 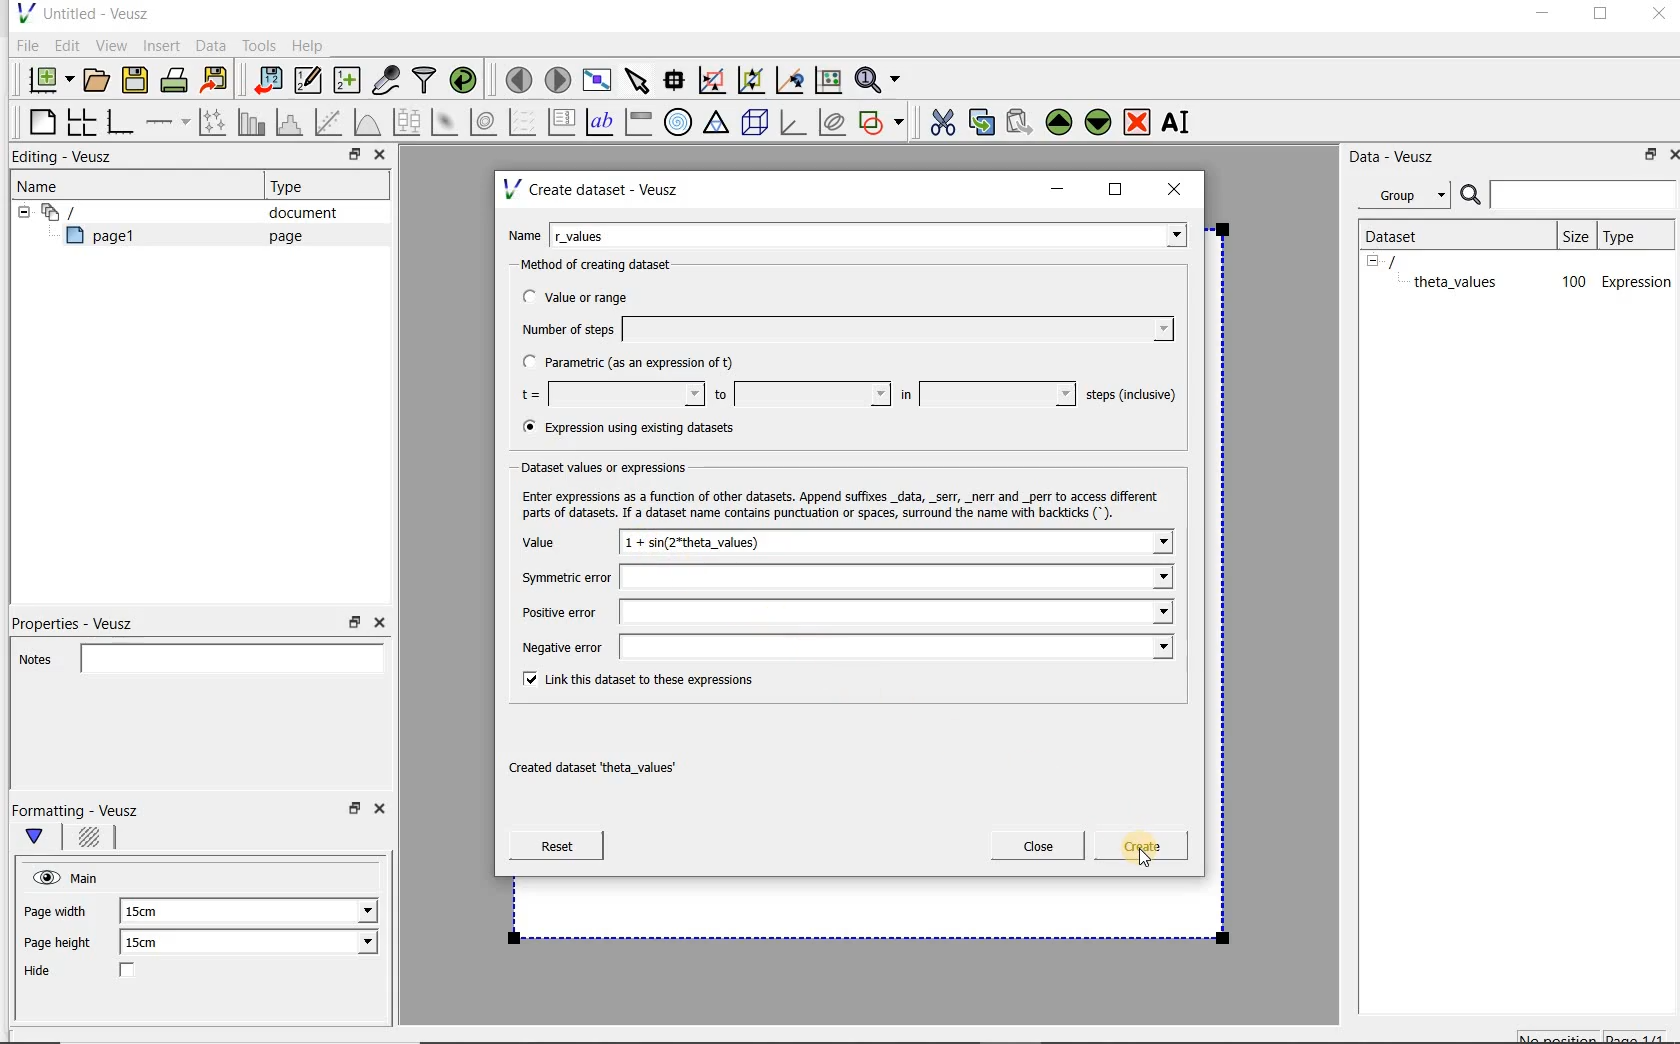 I want to click on Data, so click(x=212, y=45).